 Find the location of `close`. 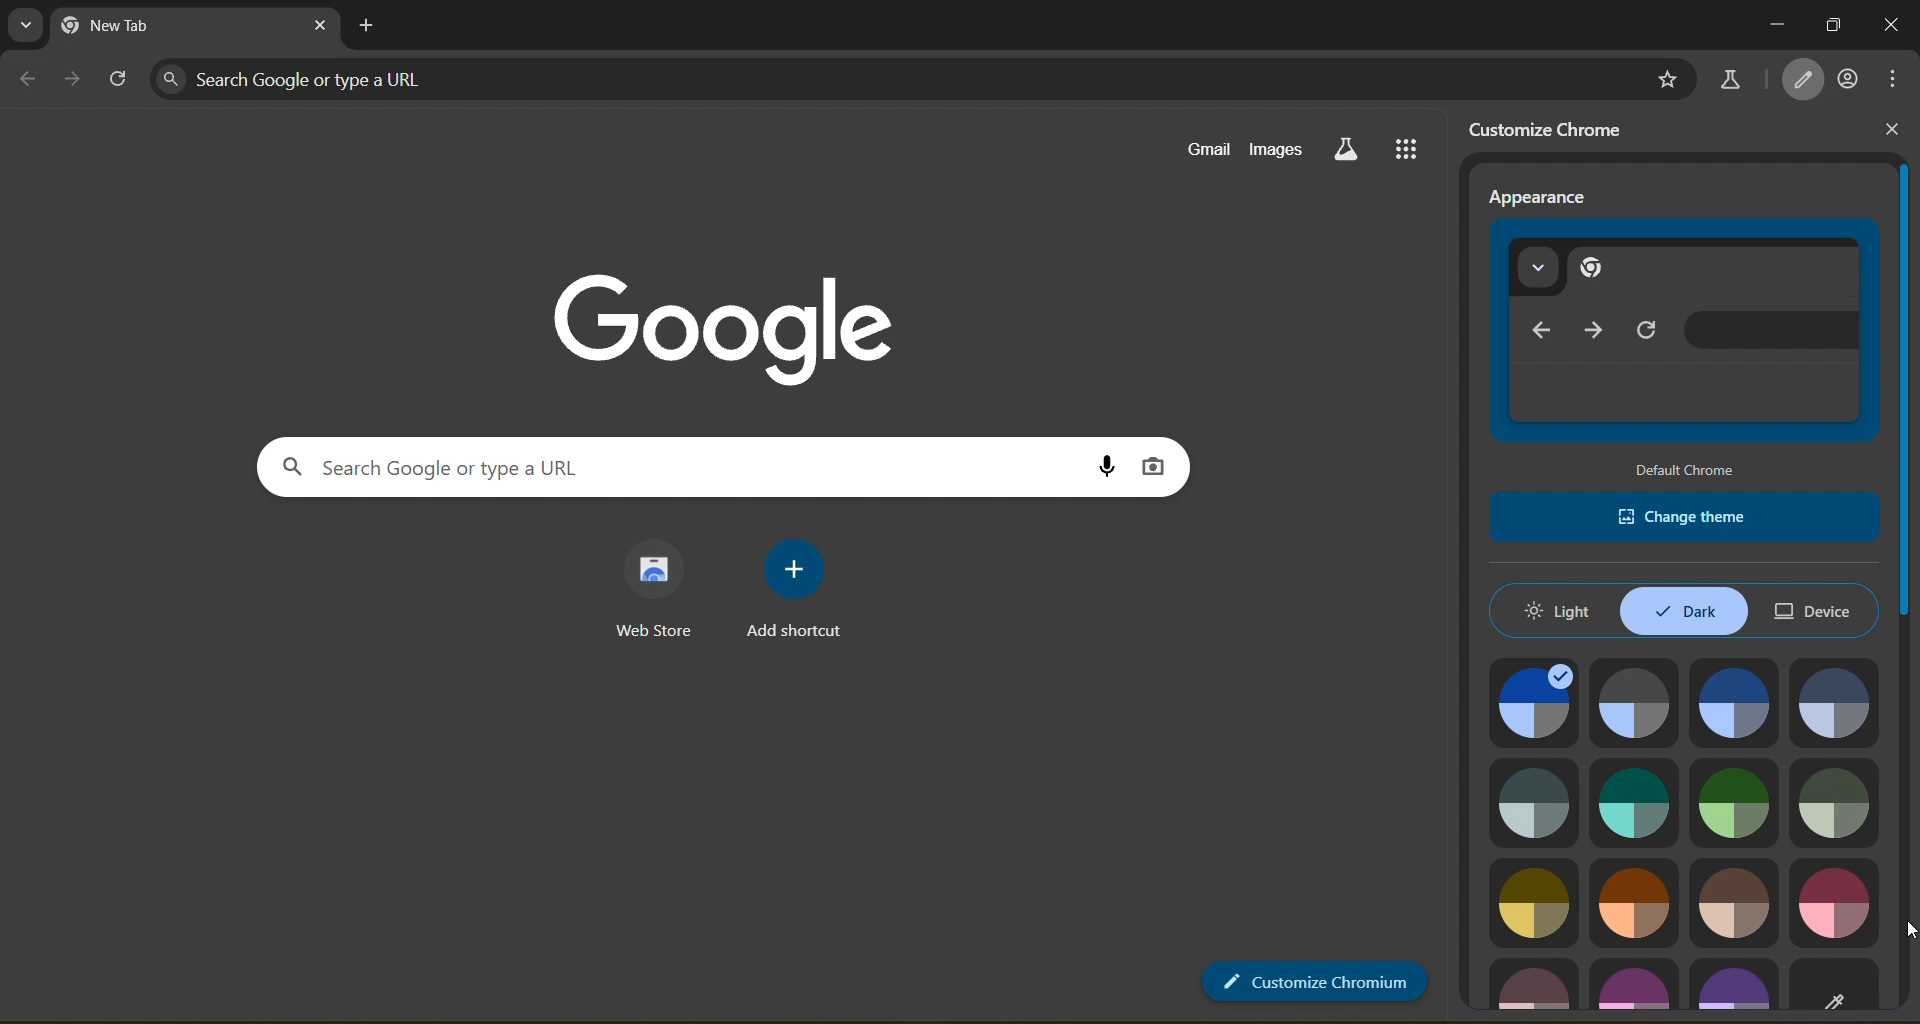

close is located at coordinates (1892, 129).